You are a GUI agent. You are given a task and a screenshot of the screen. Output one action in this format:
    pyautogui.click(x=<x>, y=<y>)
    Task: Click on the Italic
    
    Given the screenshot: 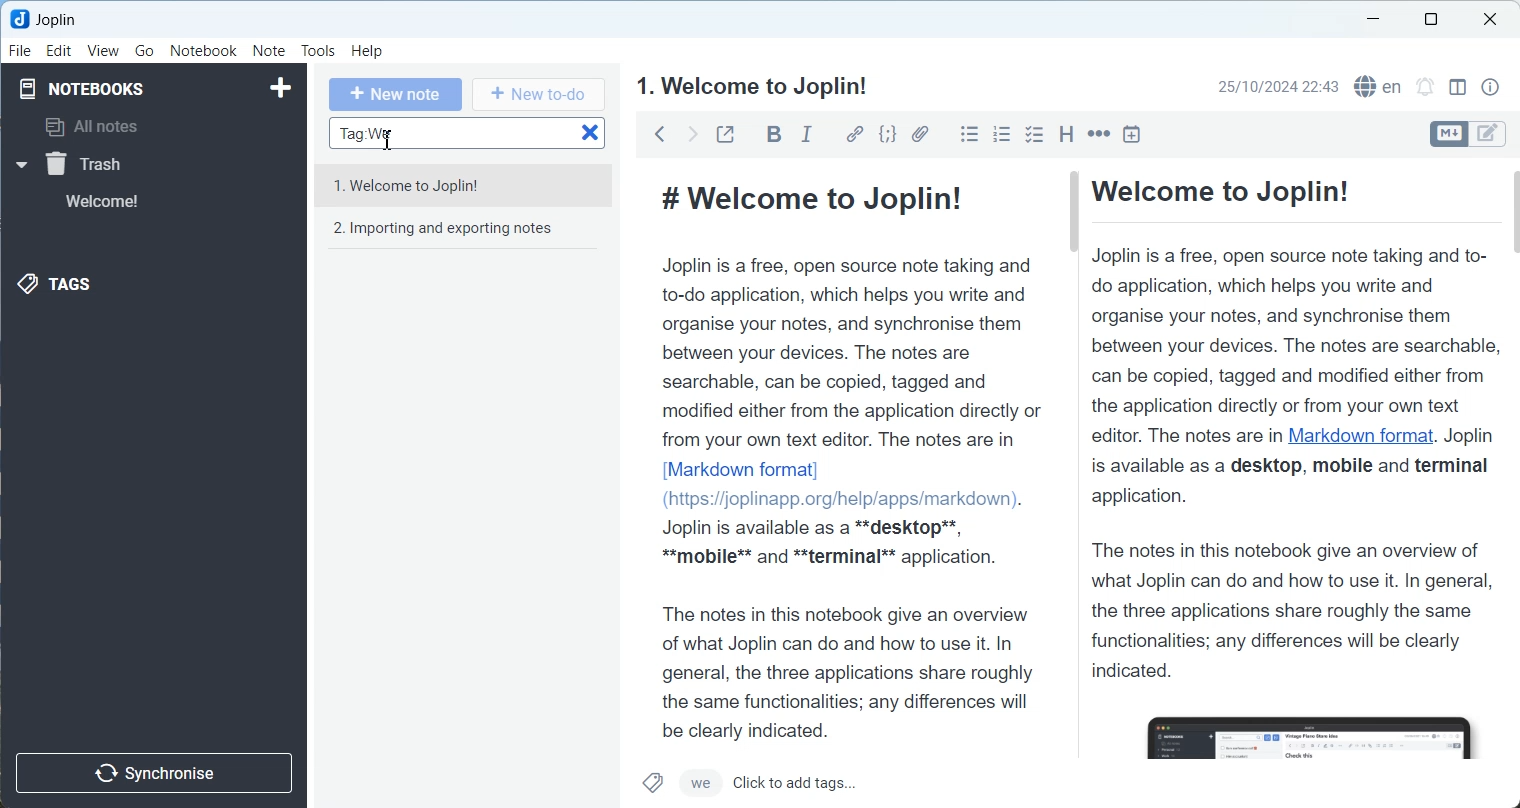 What is the action you would take?
    pyautogui.click(x=809, y=134)
    